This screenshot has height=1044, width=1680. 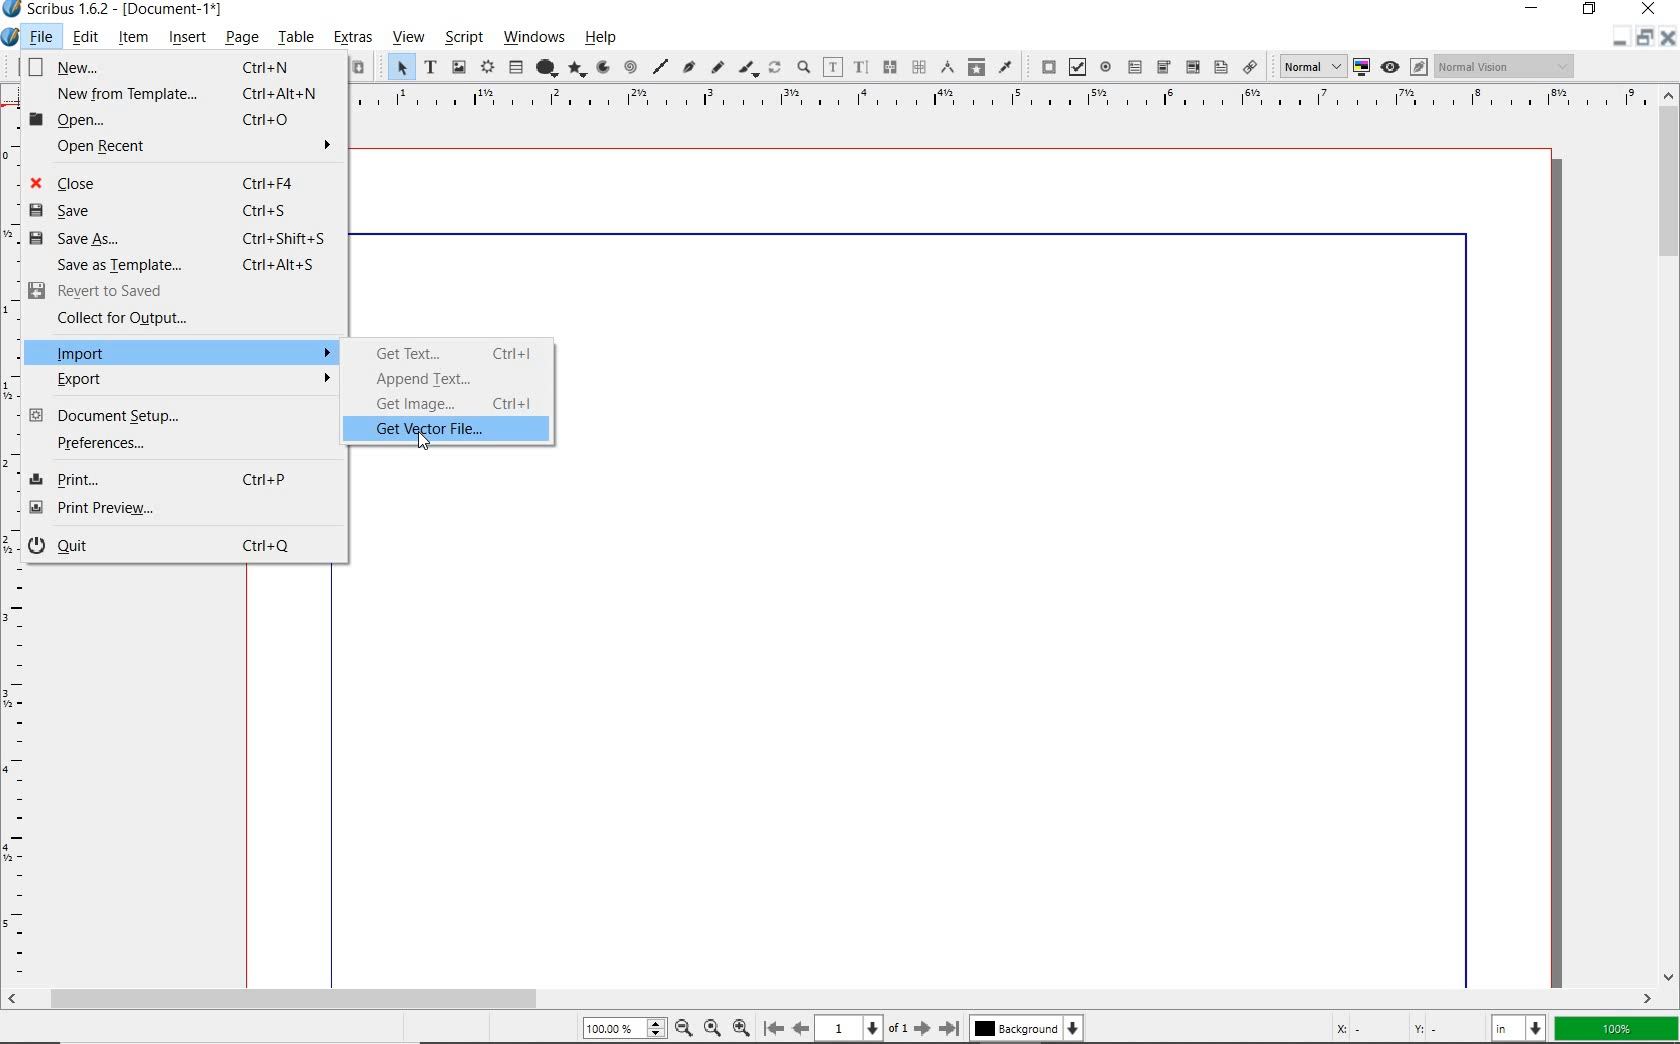 I want to click on insert, so click(x=186, y=38).